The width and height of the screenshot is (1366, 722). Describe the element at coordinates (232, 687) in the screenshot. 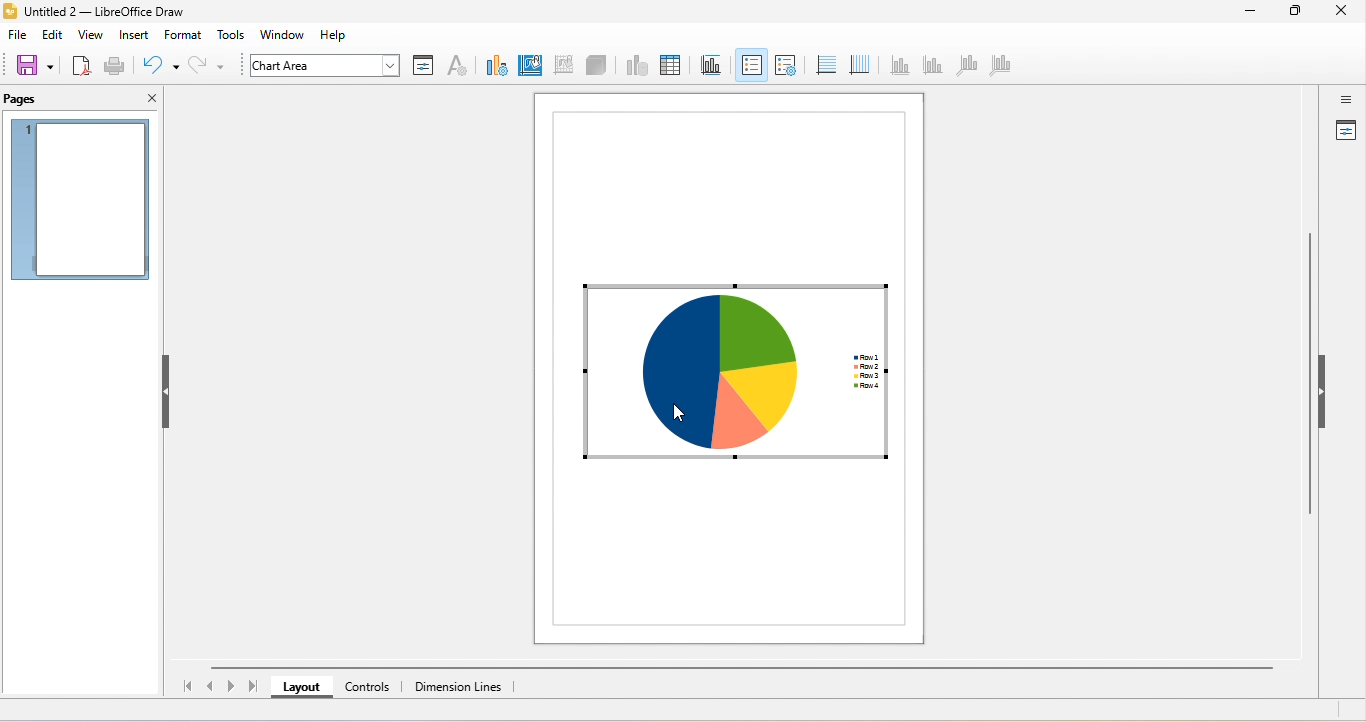

I see `next` at that location.